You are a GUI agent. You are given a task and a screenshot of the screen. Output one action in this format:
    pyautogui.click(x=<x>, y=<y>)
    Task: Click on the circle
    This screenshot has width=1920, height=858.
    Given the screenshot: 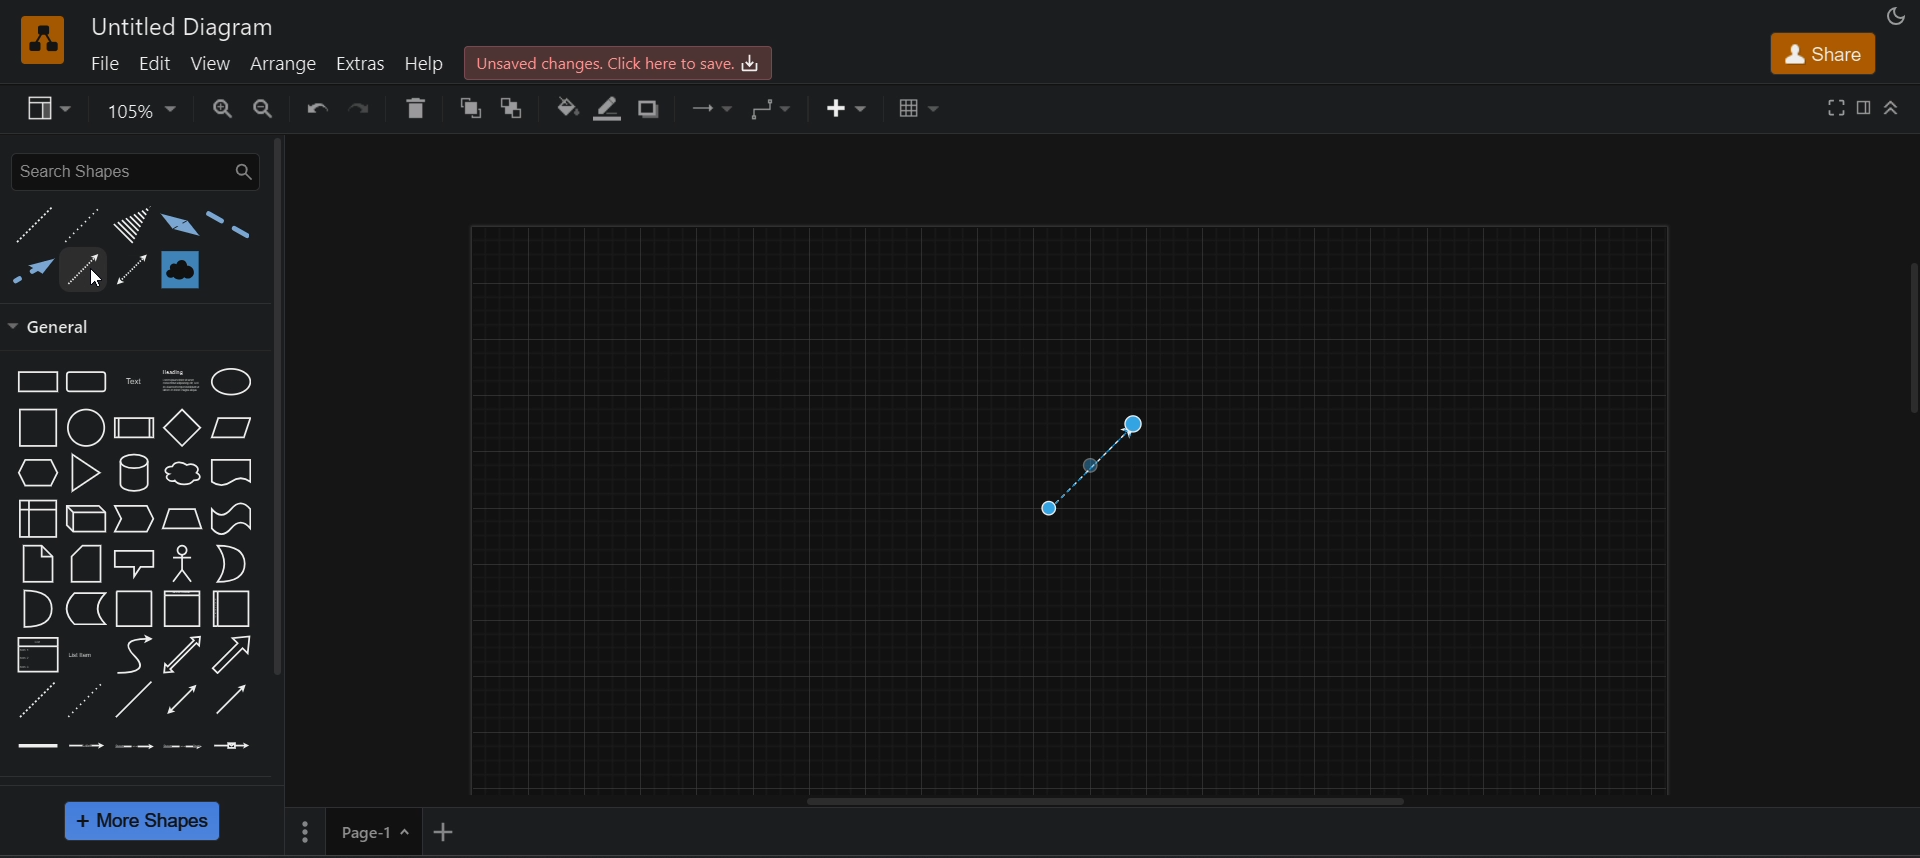 What is the action you would take?
    pyautogui.click(x=86, y=427)
    